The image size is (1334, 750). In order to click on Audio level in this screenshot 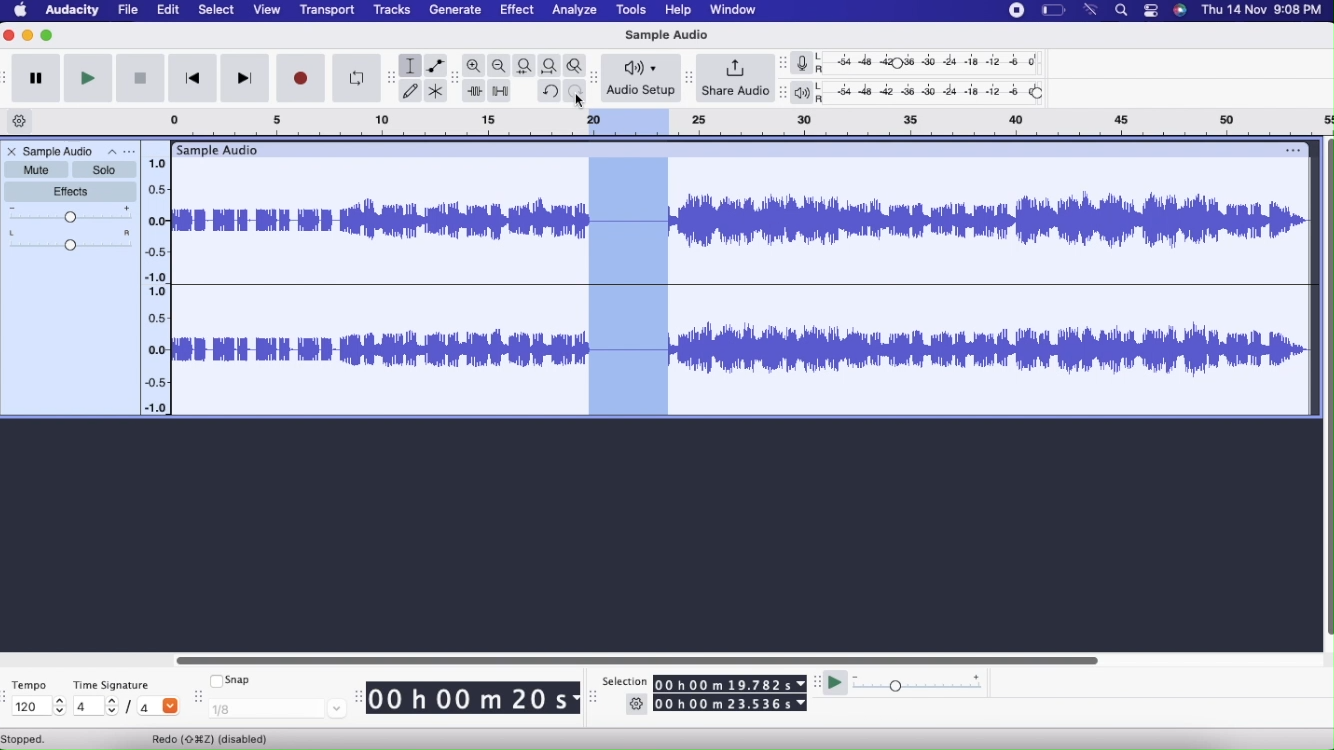, I will do `click(156, 350)`.